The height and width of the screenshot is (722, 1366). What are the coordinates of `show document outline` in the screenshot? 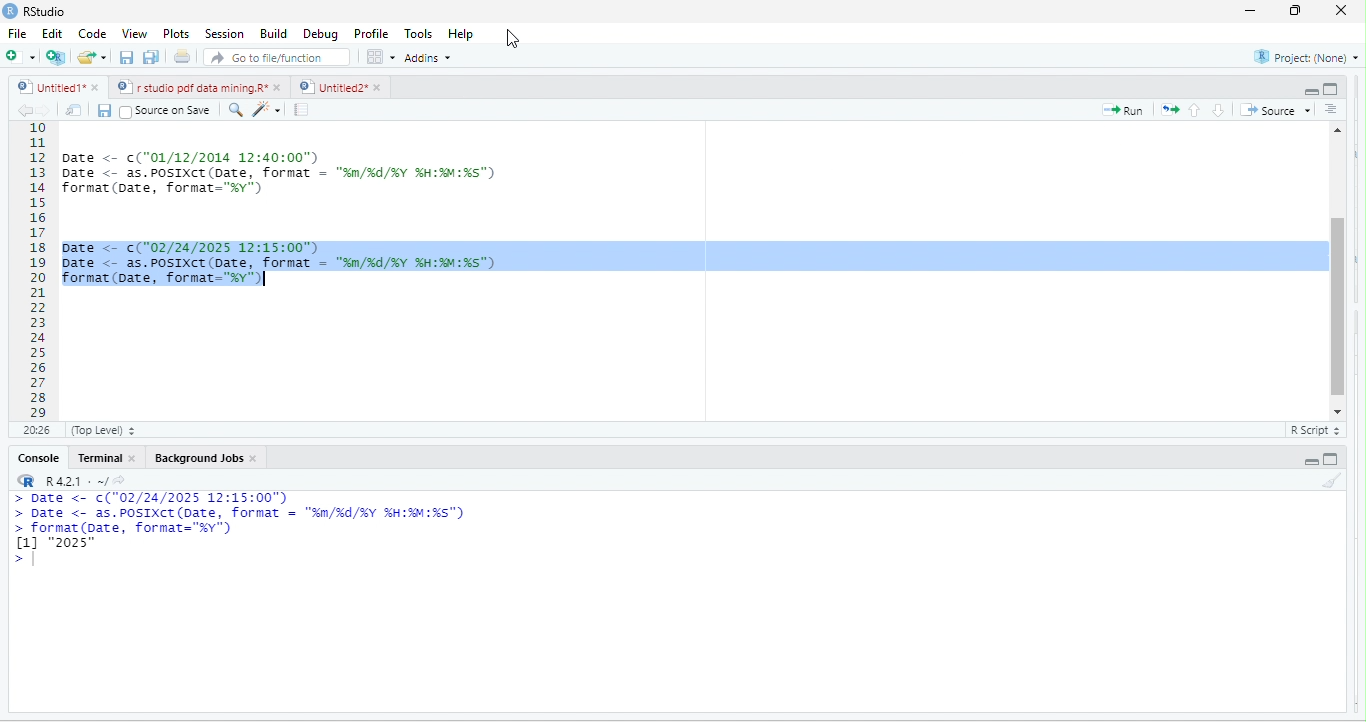 It's located at (1335, 109).